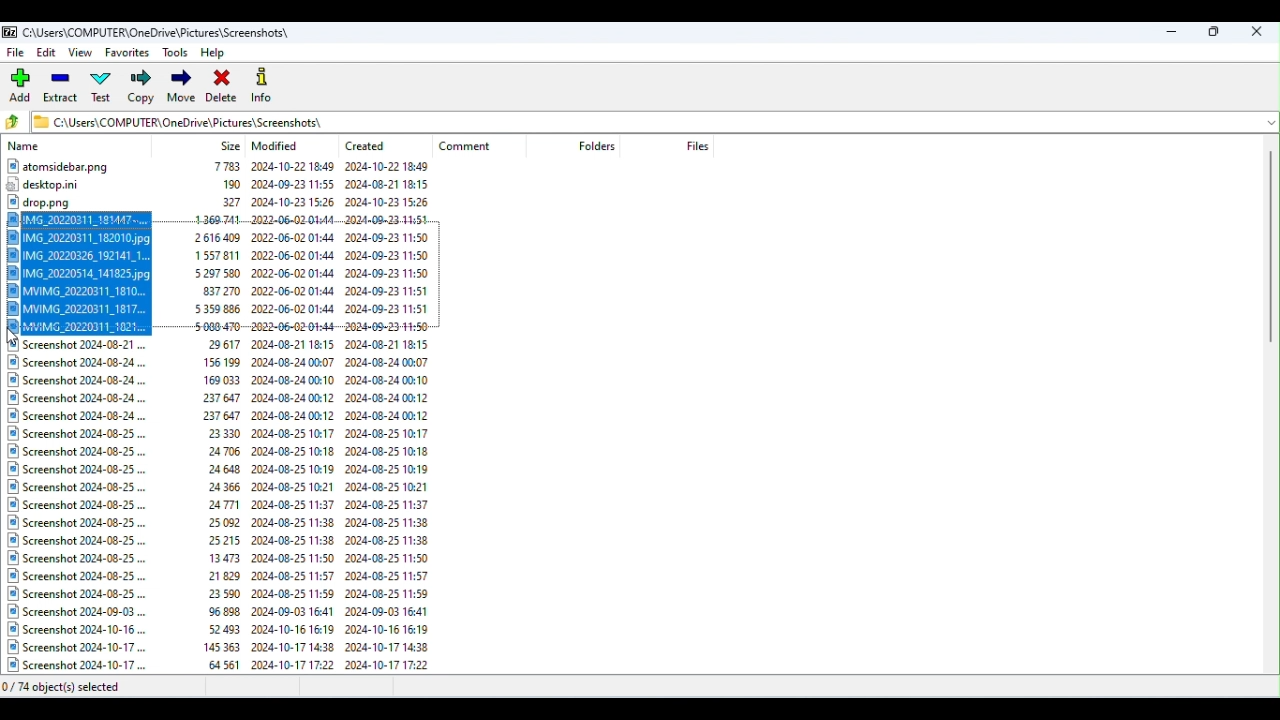  What do you see at coordinates (218, 51) in the screenshot?
I see `Help` at bounding box center [218, 51].